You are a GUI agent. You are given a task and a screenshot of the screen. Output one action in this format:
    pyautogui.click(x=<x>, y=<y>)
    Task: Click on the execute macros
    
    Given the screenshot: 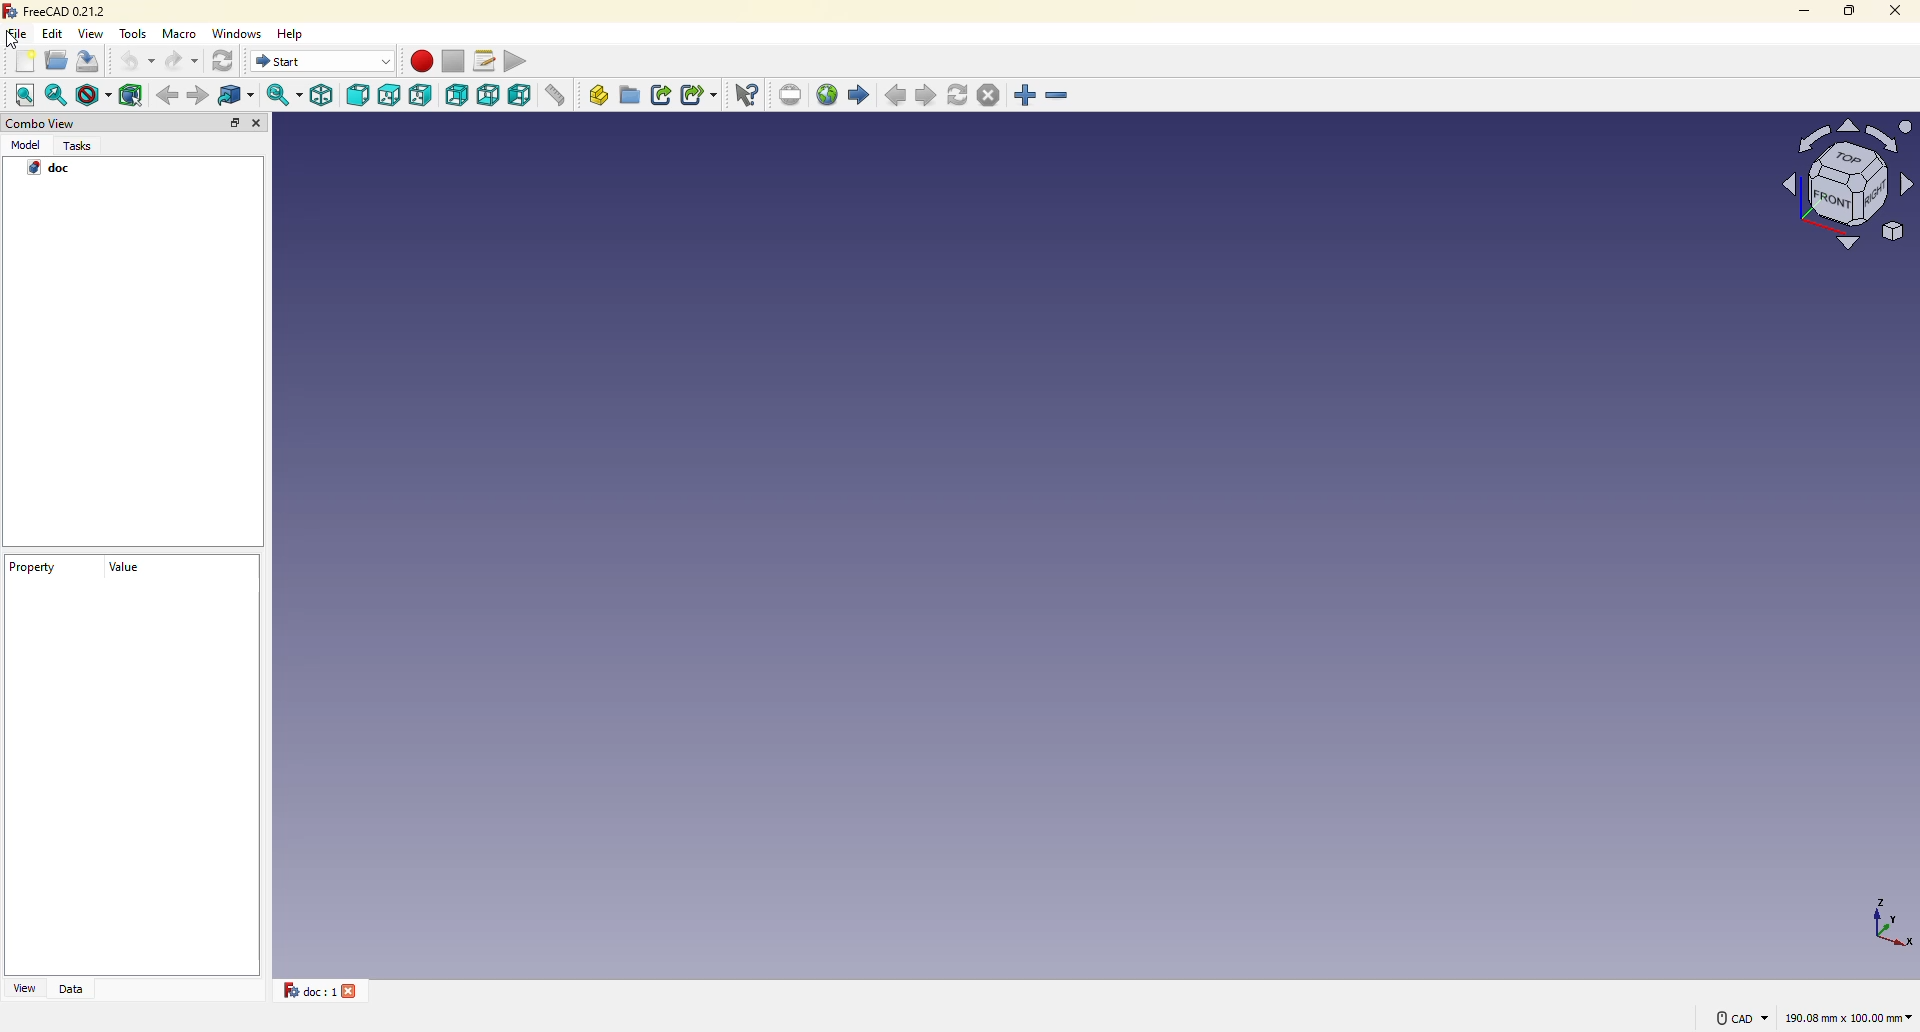 What is the action you would take?
    pyautogui.click(x=522, y=59)
    